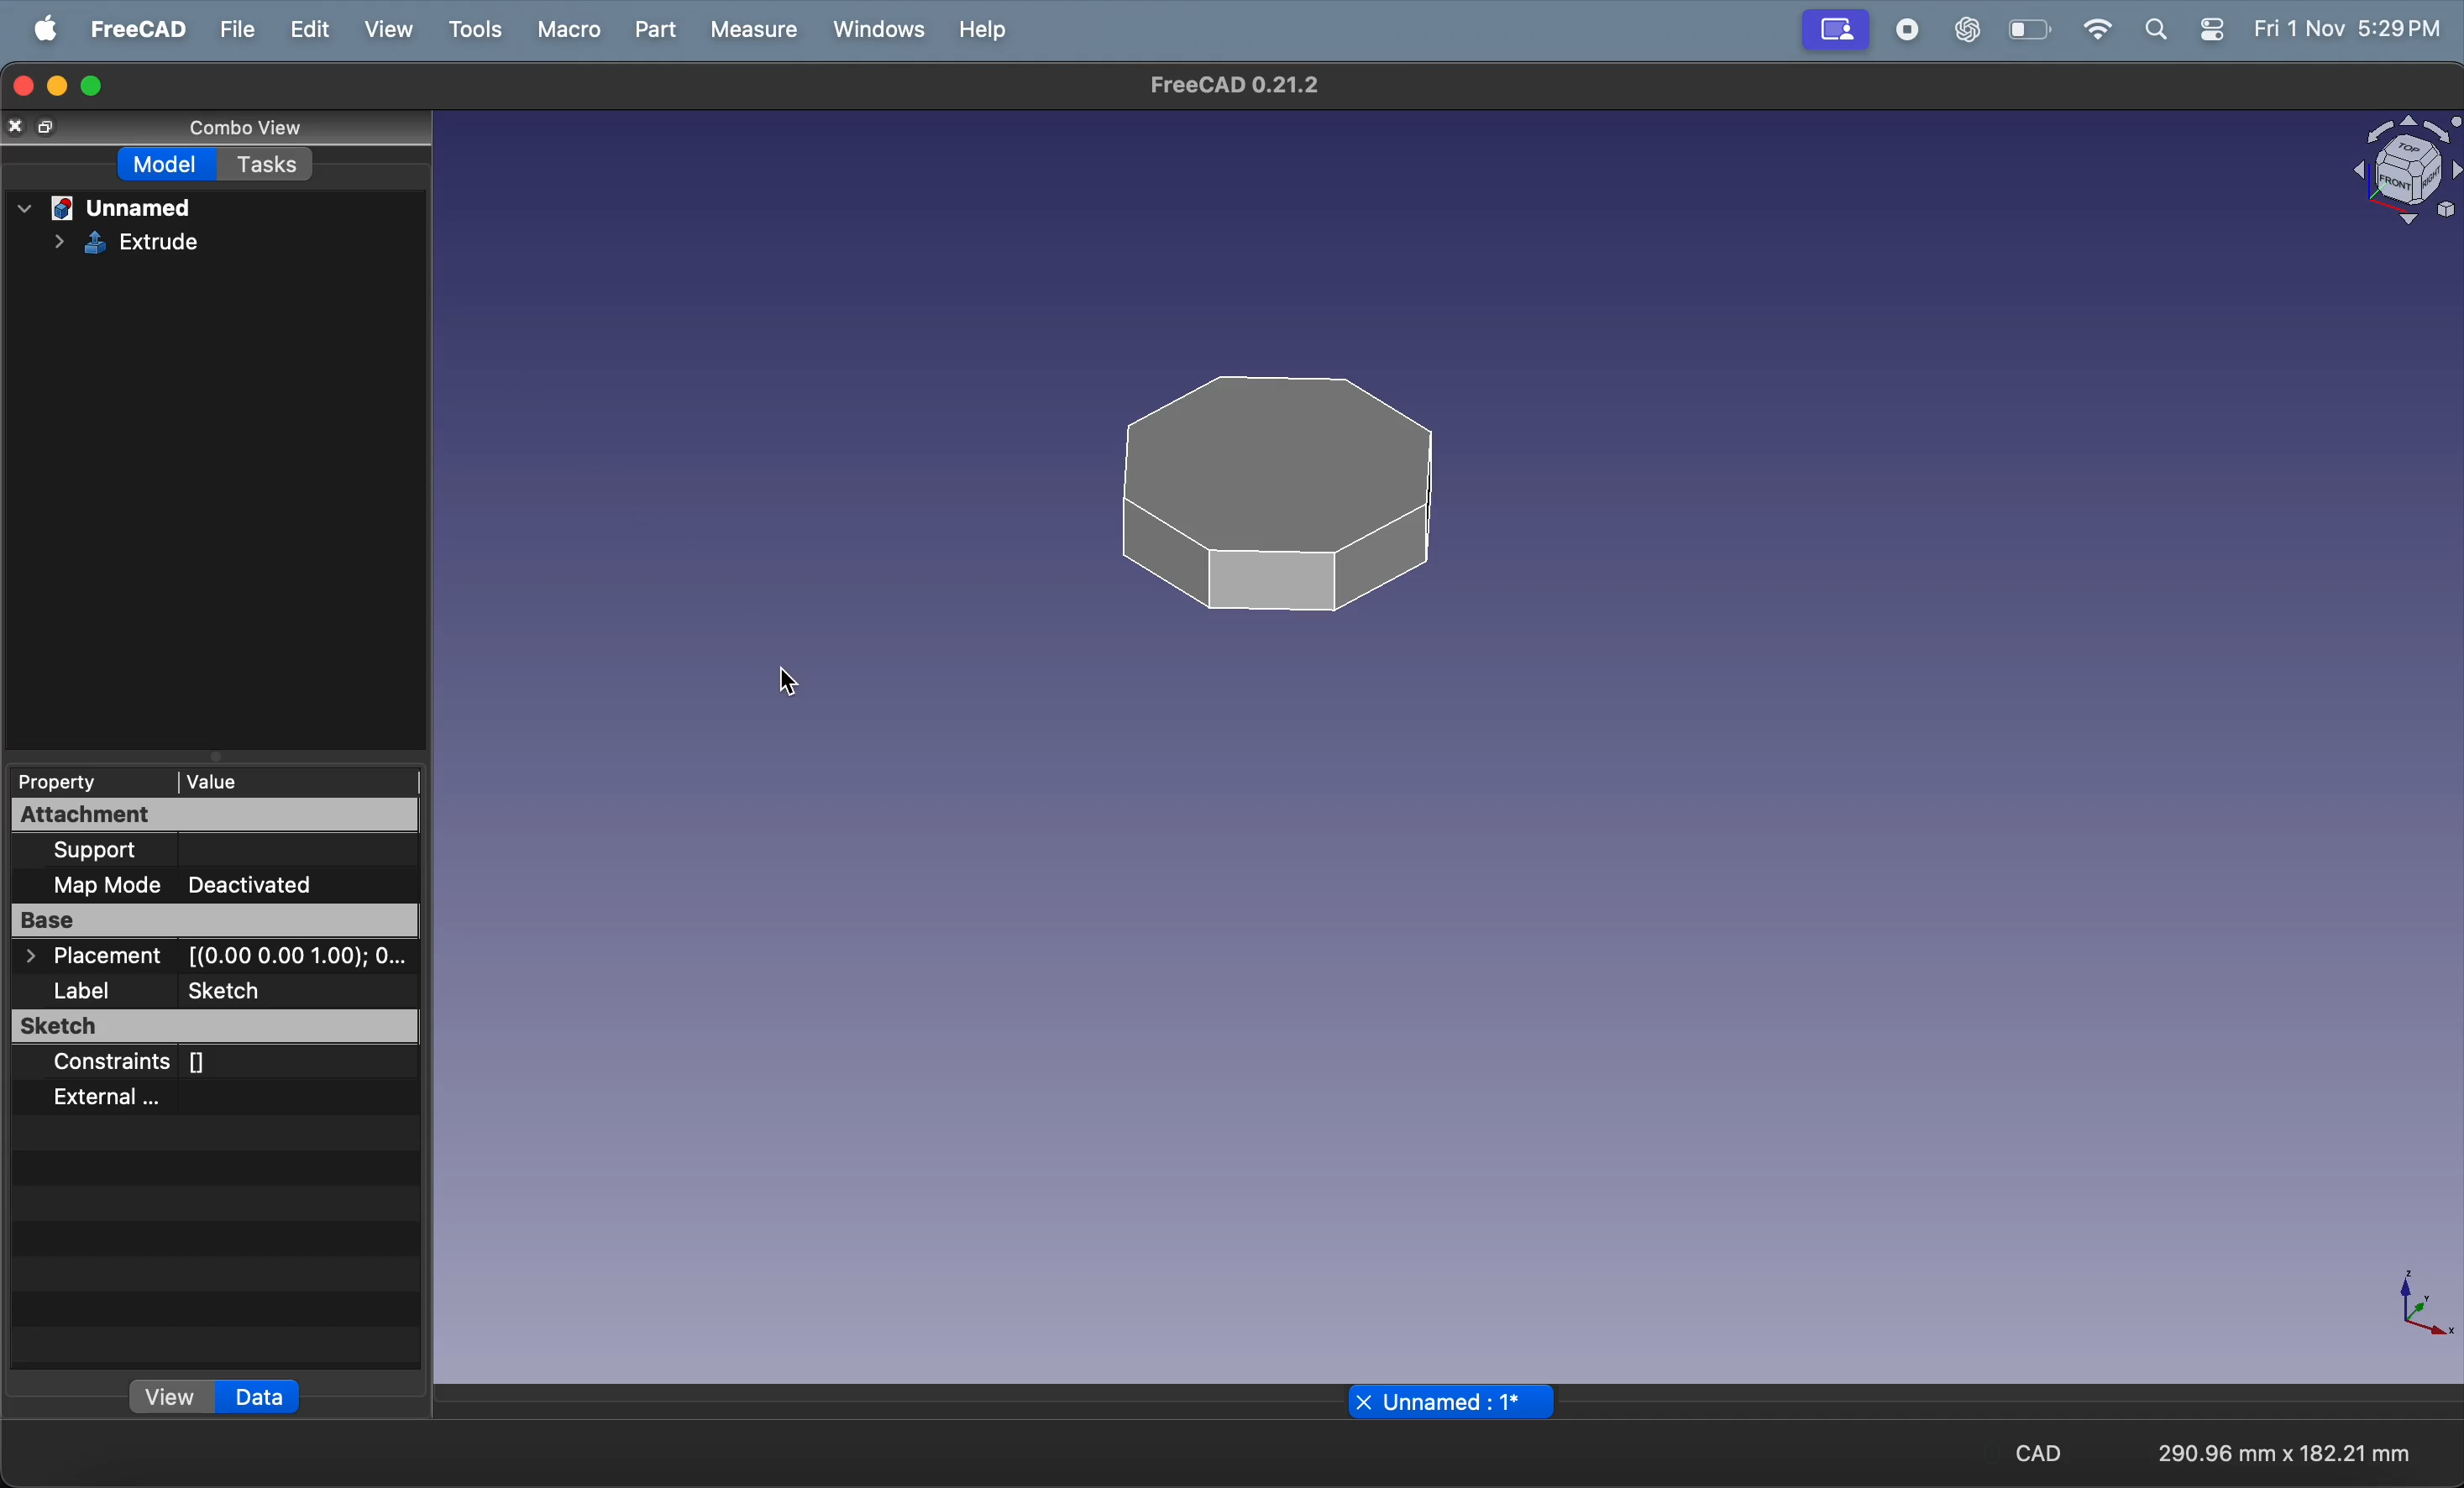 Image resolution: width=2464 pixels, height=1488 pixels. I want to click on marco, so click(567, 32).